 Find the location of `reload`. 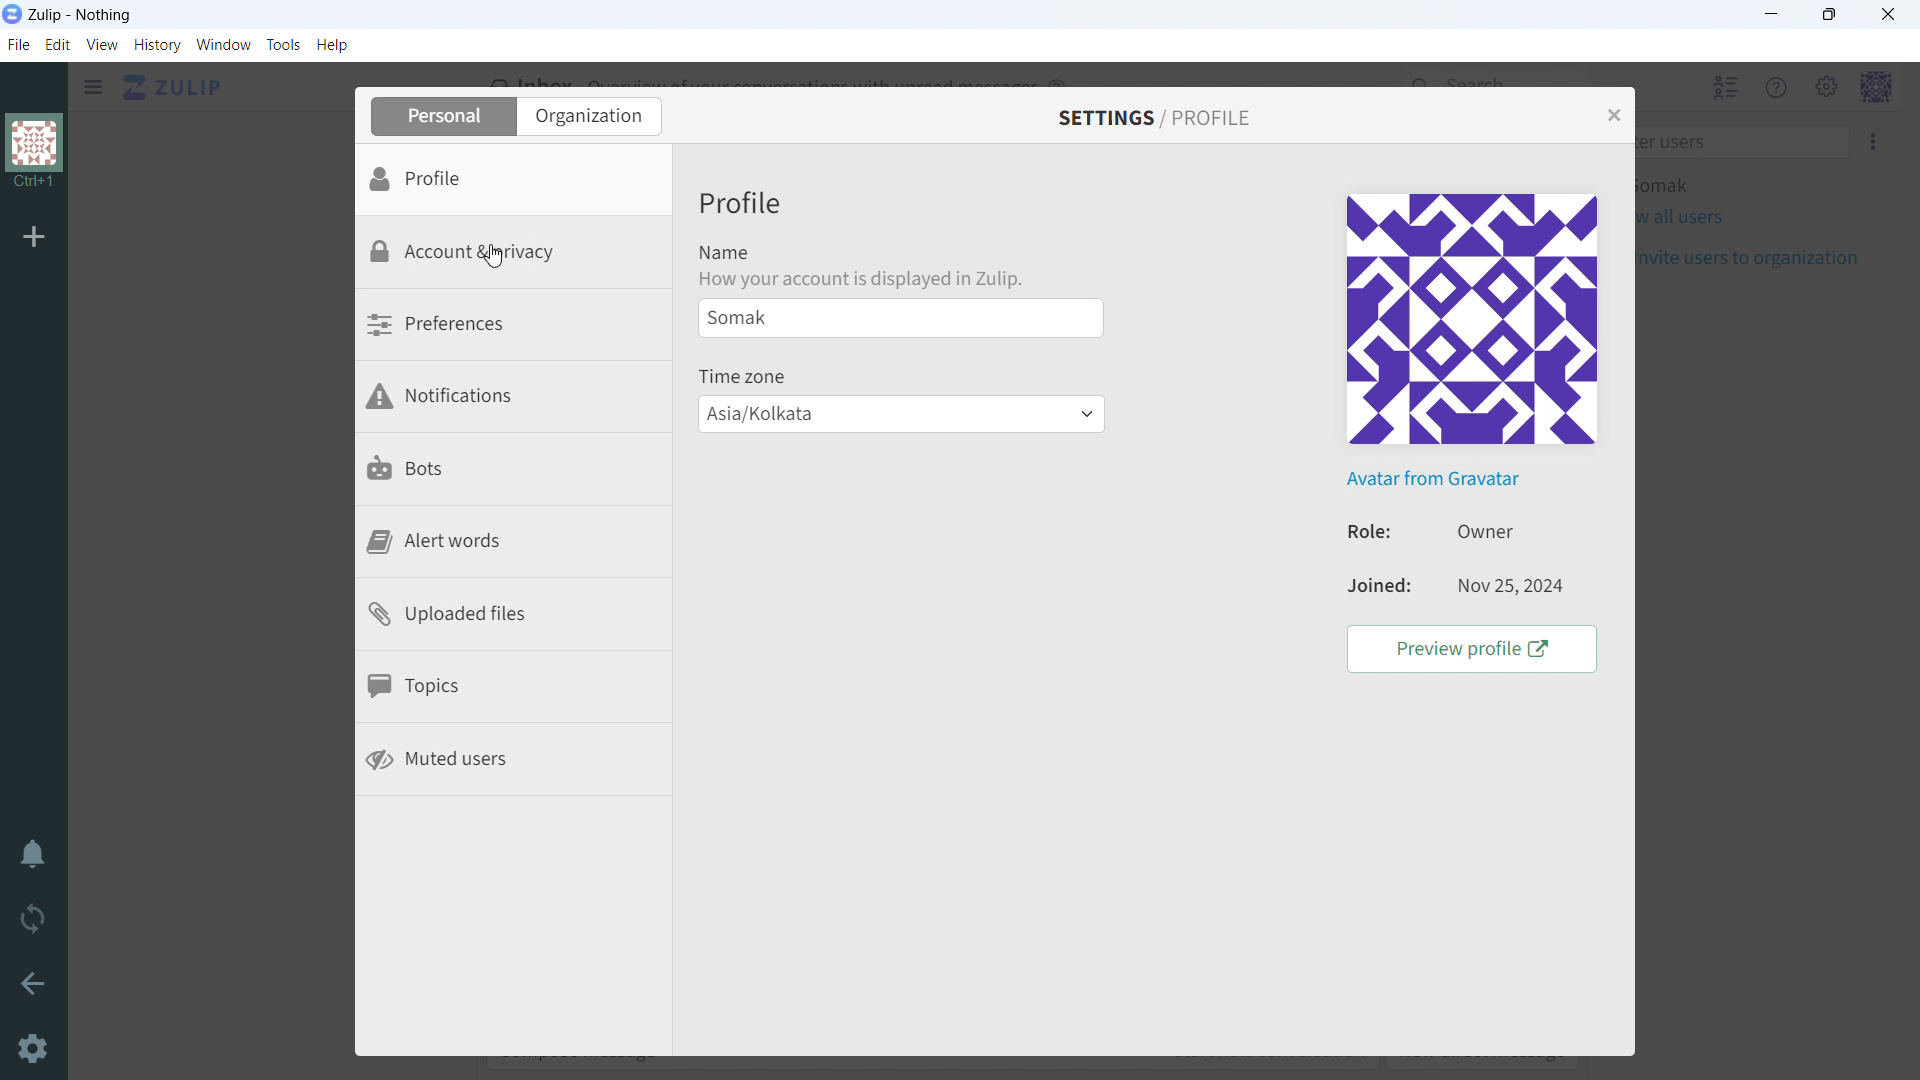

reload is located at coordinates (32, 917).